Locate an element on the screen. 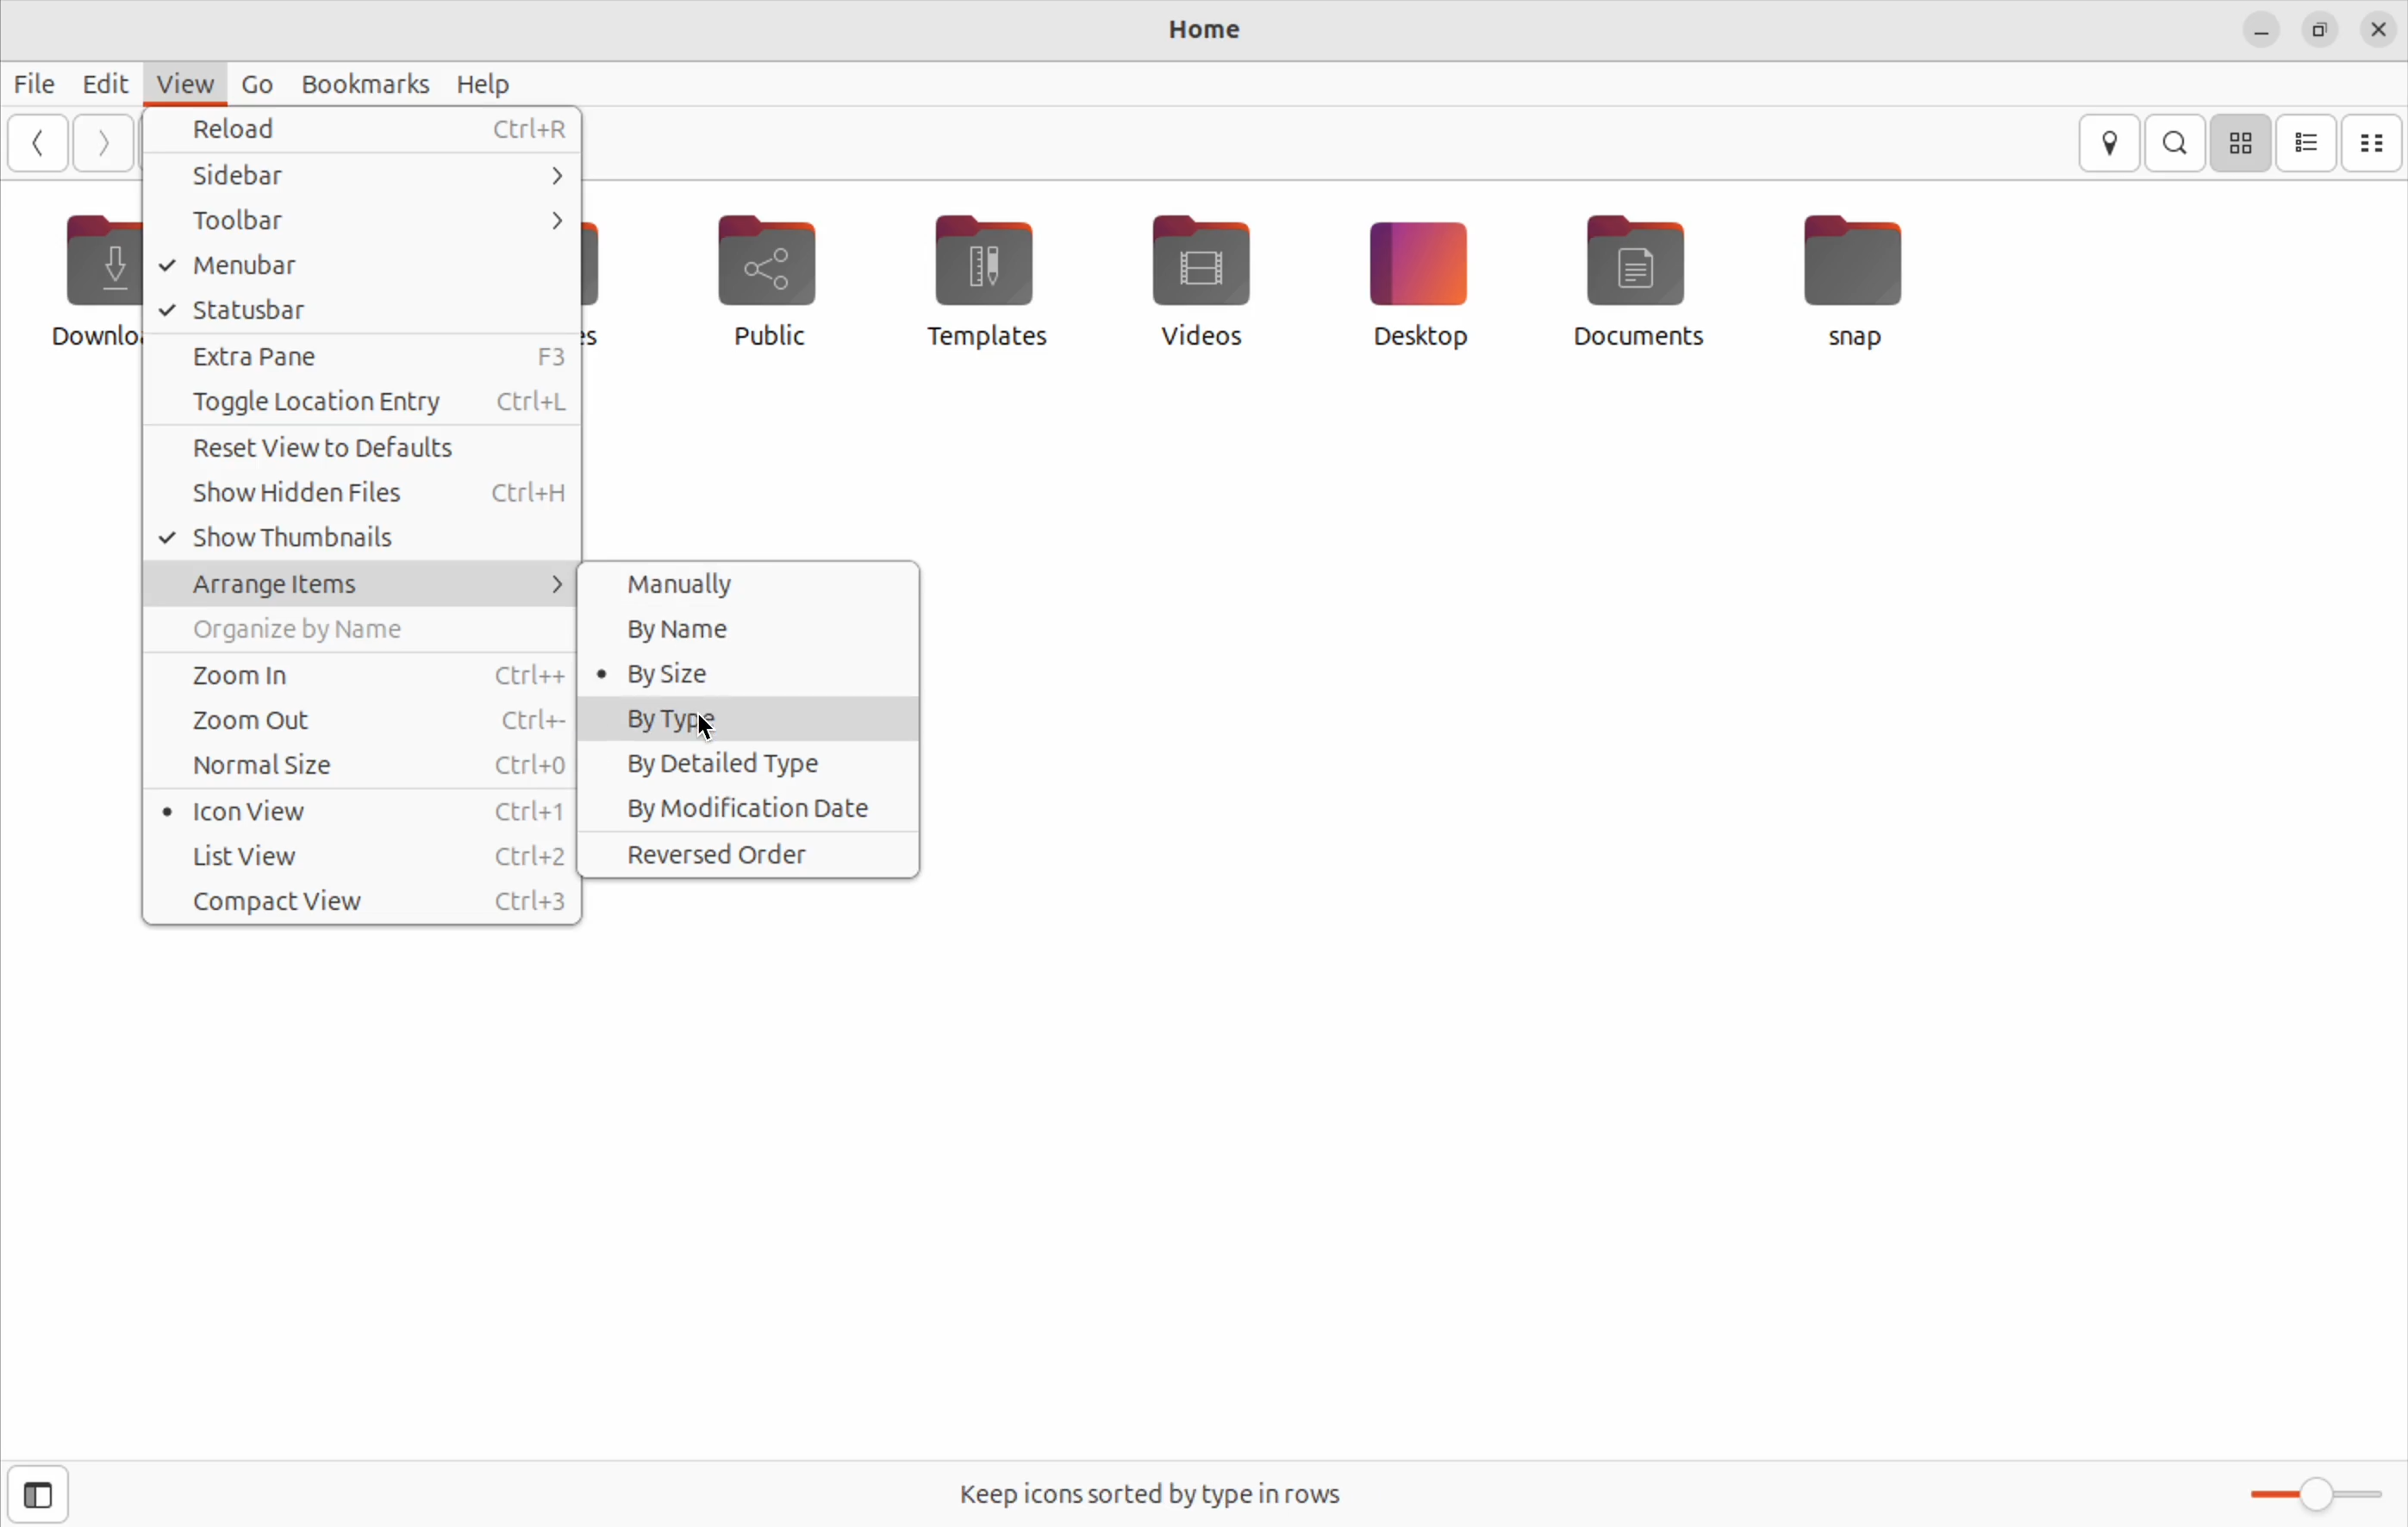 This screenshot has height=1527, width=2408. show thumbnails is located at coordinates (354, 539).